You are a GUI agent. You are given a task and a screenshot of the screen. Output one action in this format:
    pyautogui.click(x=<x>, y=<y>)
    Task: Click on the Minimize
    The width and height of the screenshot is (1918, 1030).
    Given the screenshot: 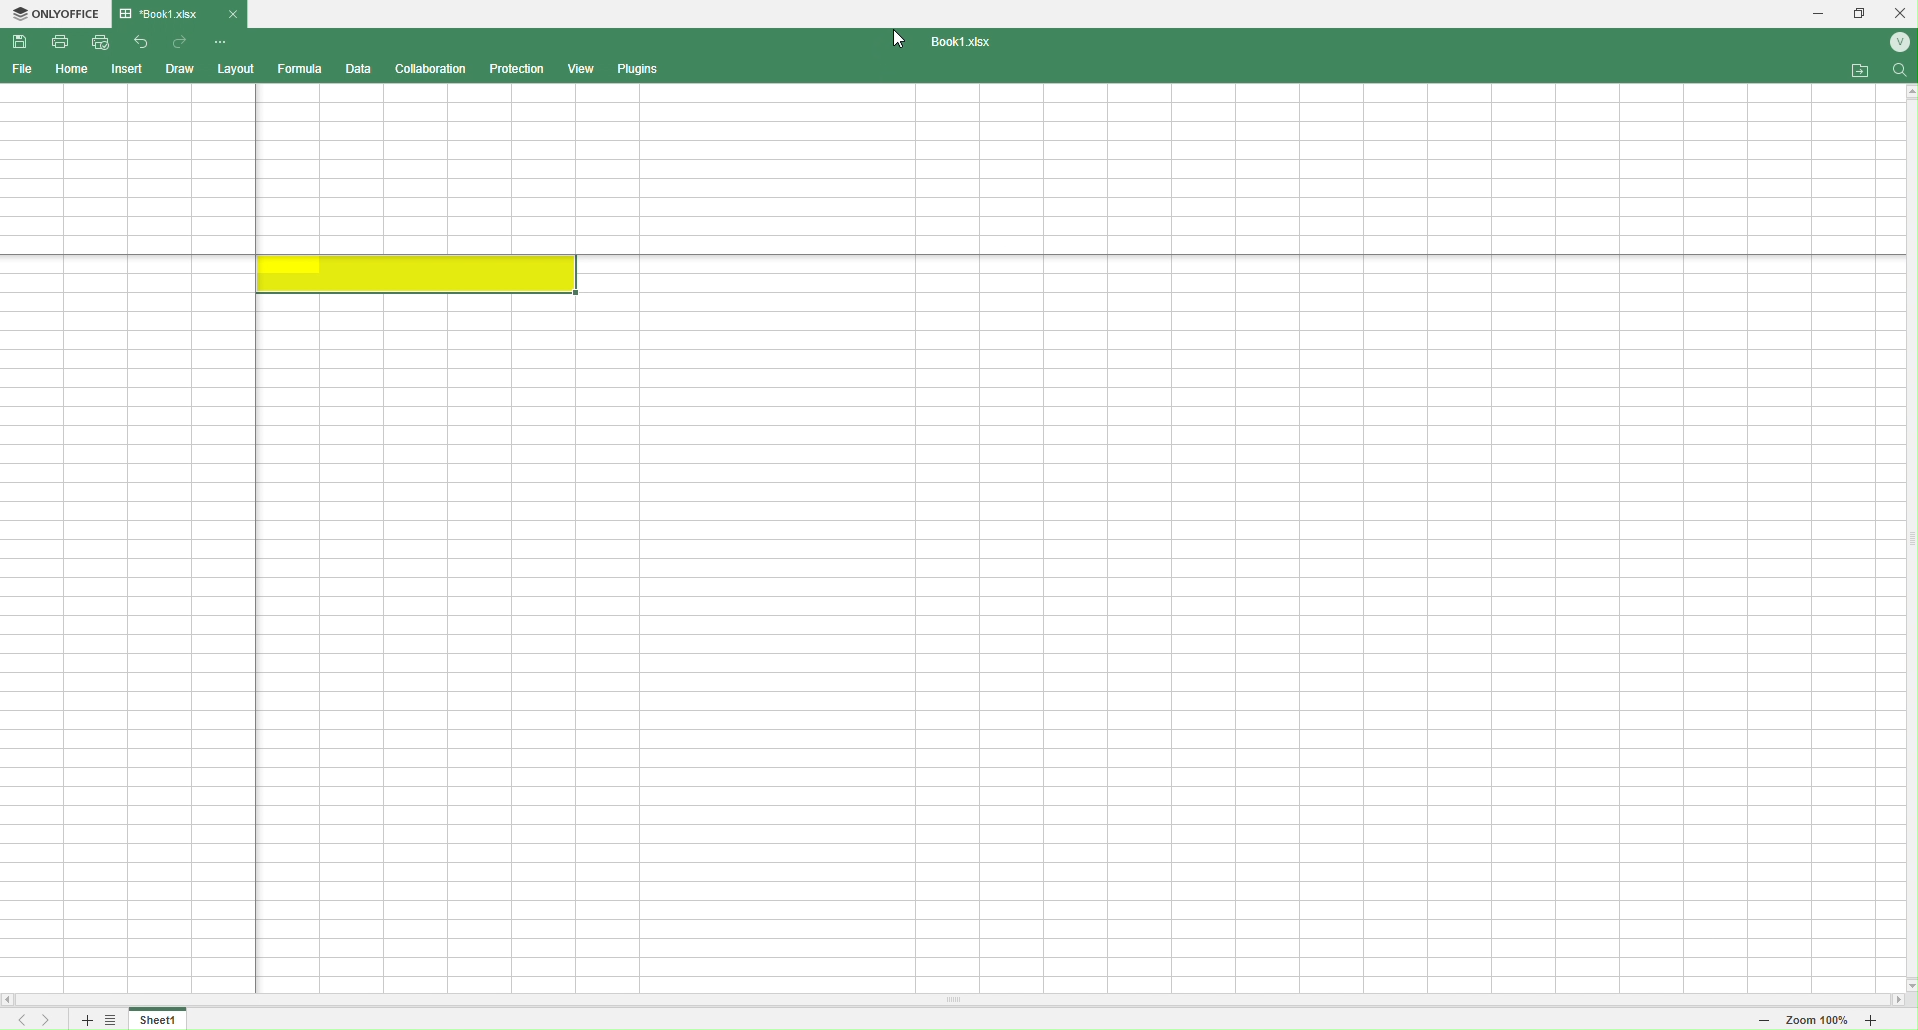 What is the action you would take?
    pyautogui.click(x=1811, y=14)
    